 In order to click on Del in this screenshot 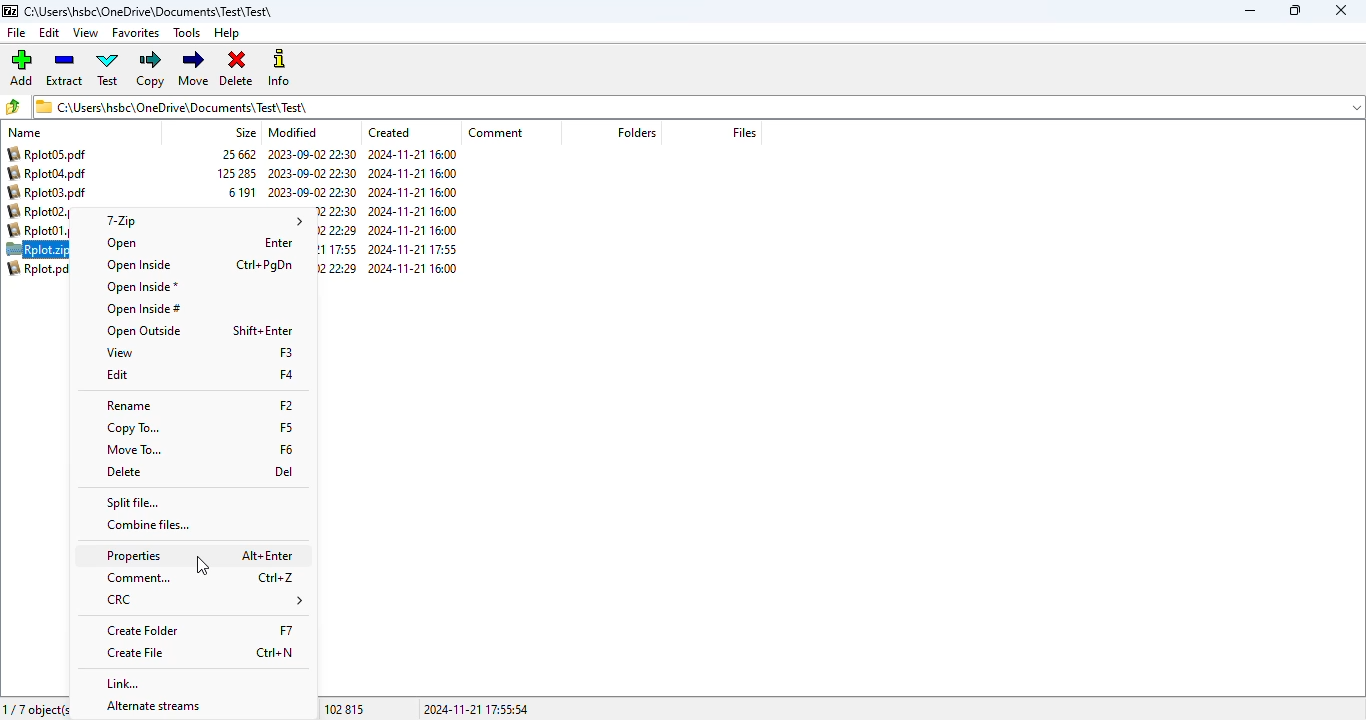, I will do `click(285, 471)`.